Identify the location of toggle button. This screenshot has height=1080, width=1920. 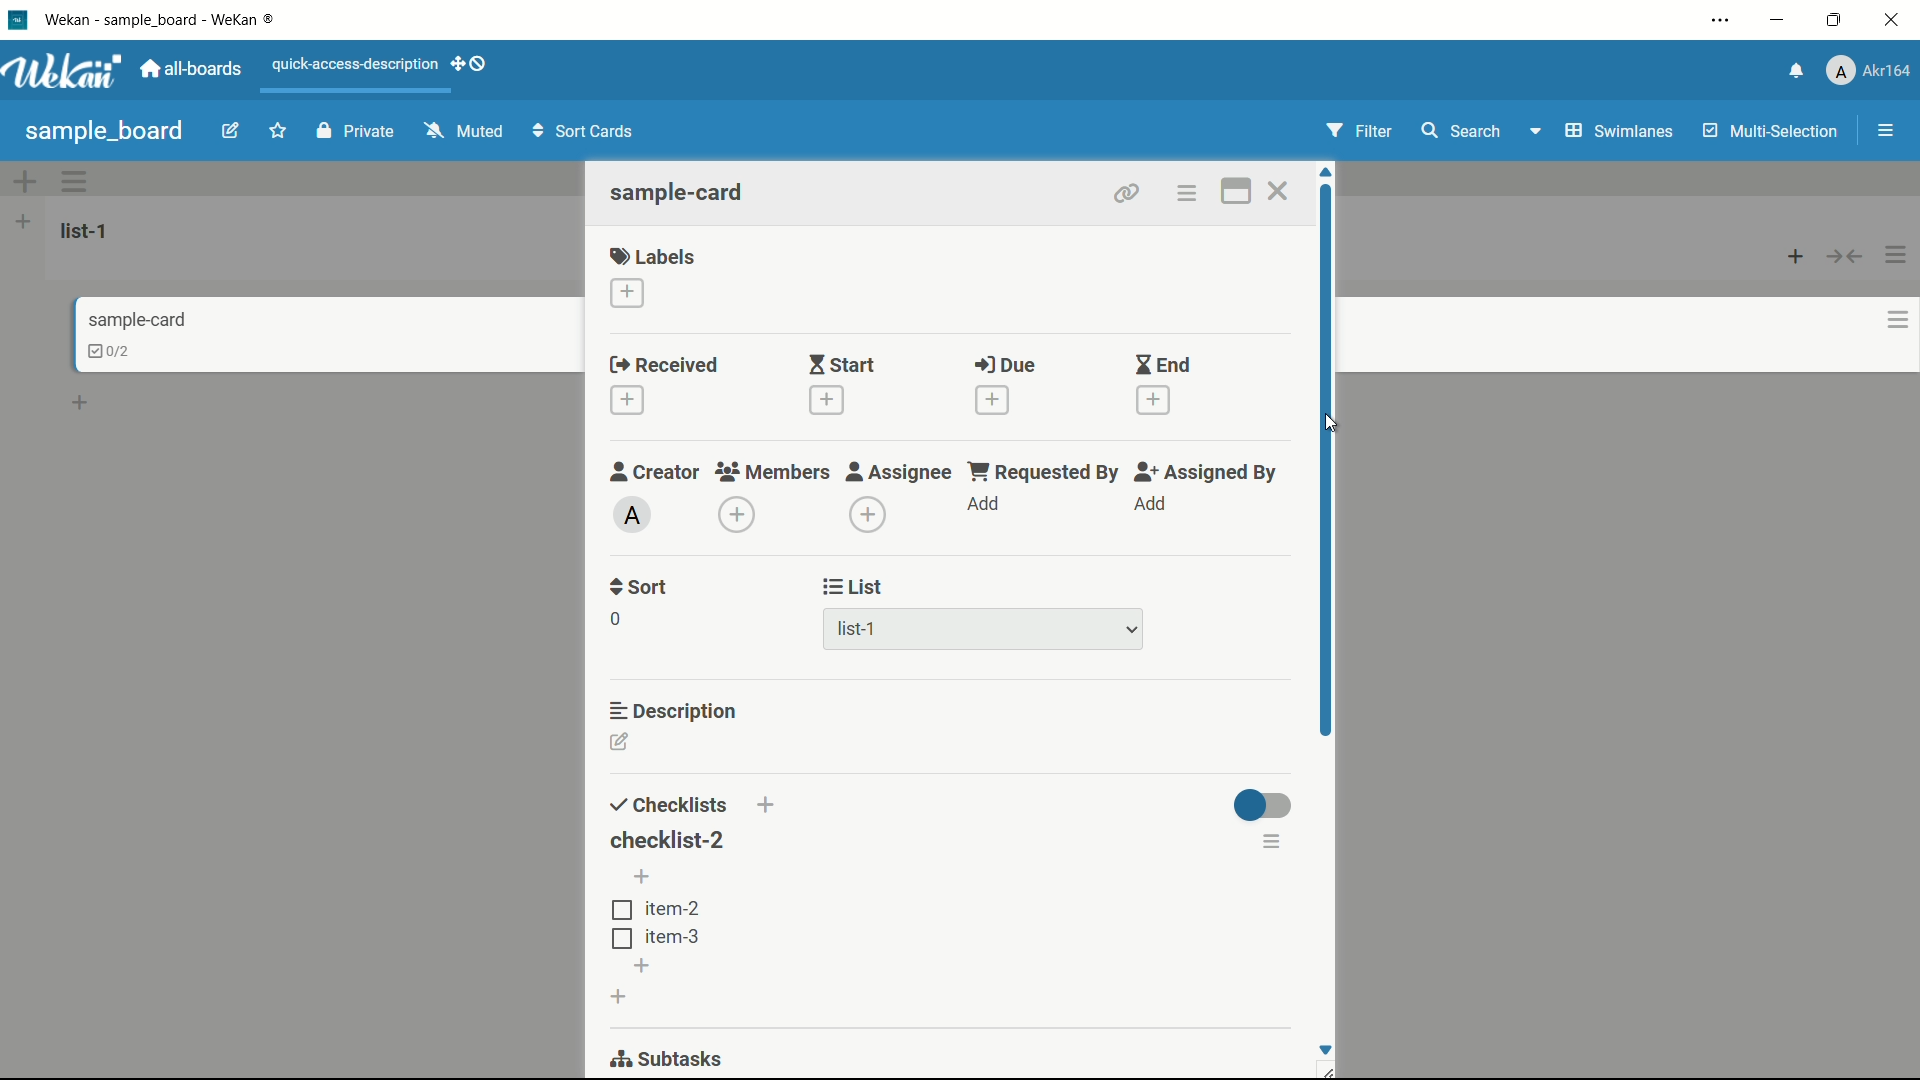
(1265, 808).